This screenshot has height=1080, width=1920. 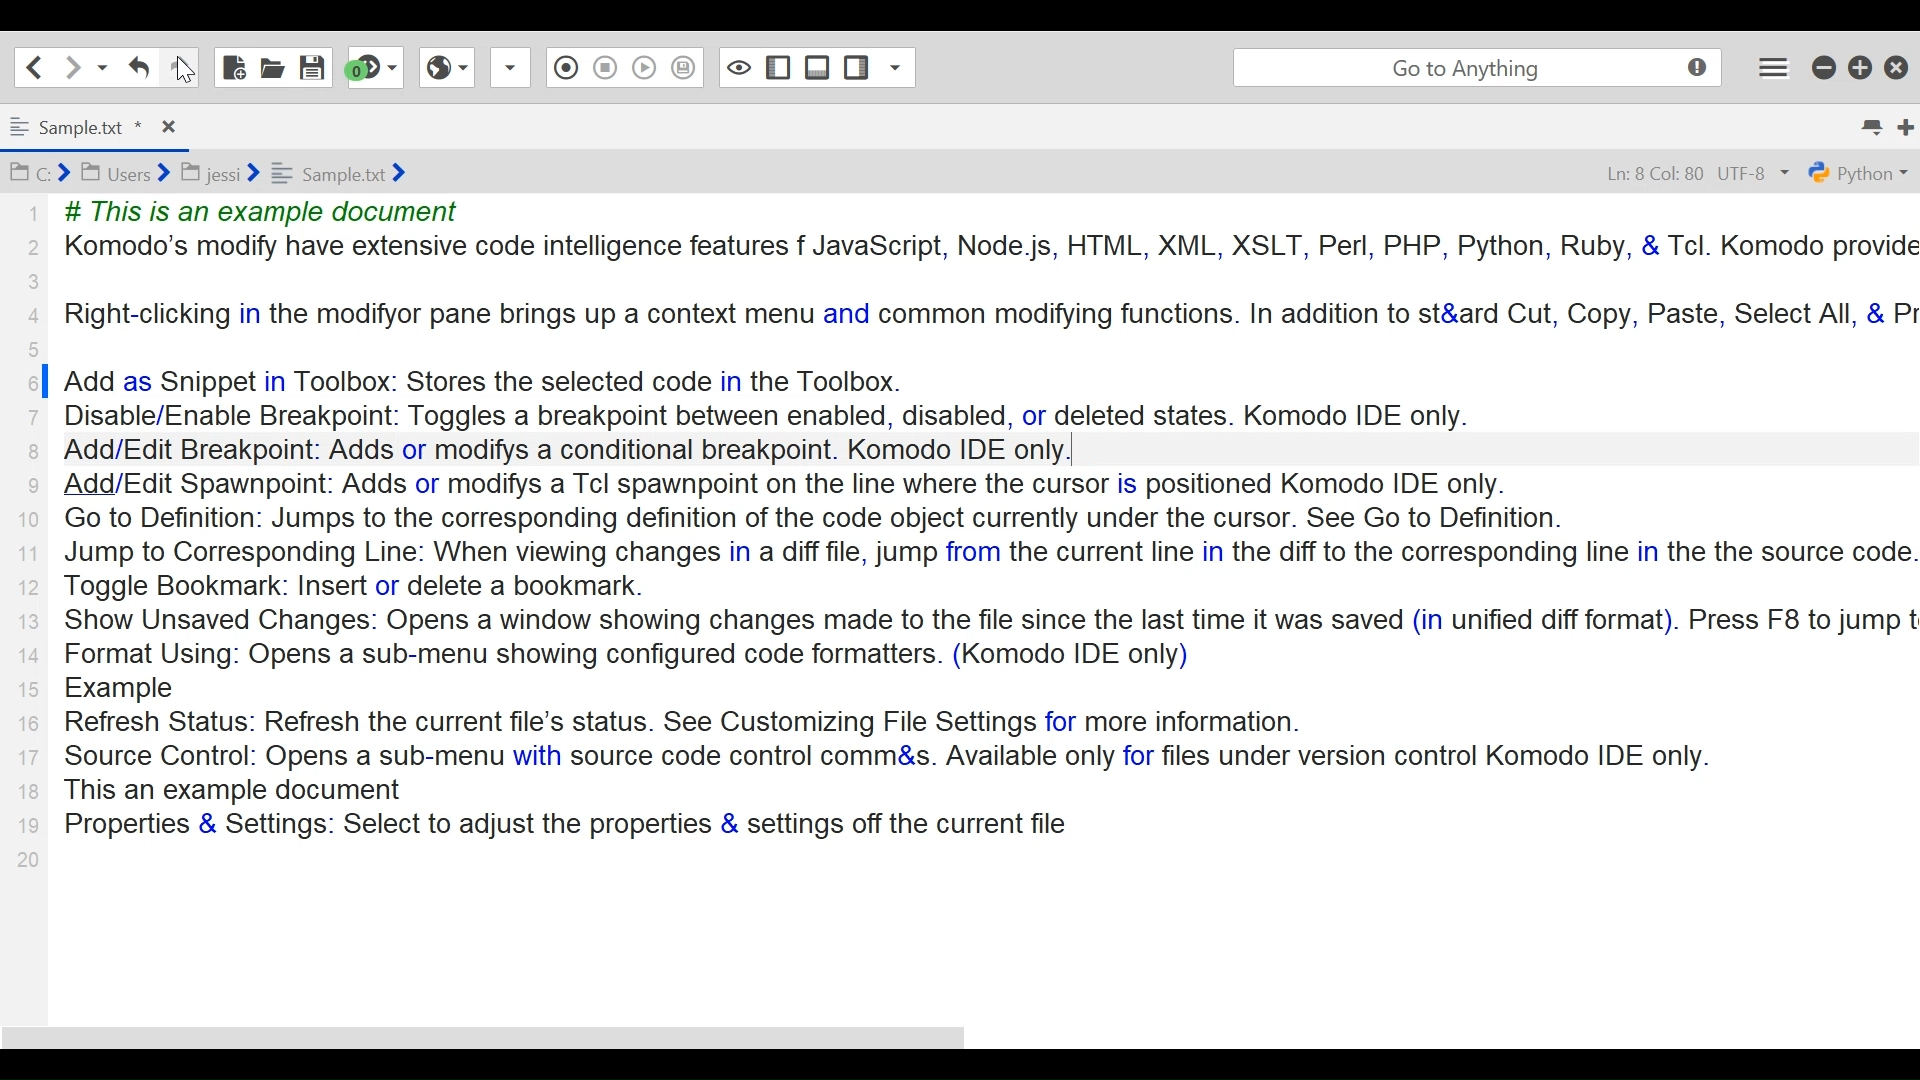 I want to click on Line Number, so click(x=30, y=539).